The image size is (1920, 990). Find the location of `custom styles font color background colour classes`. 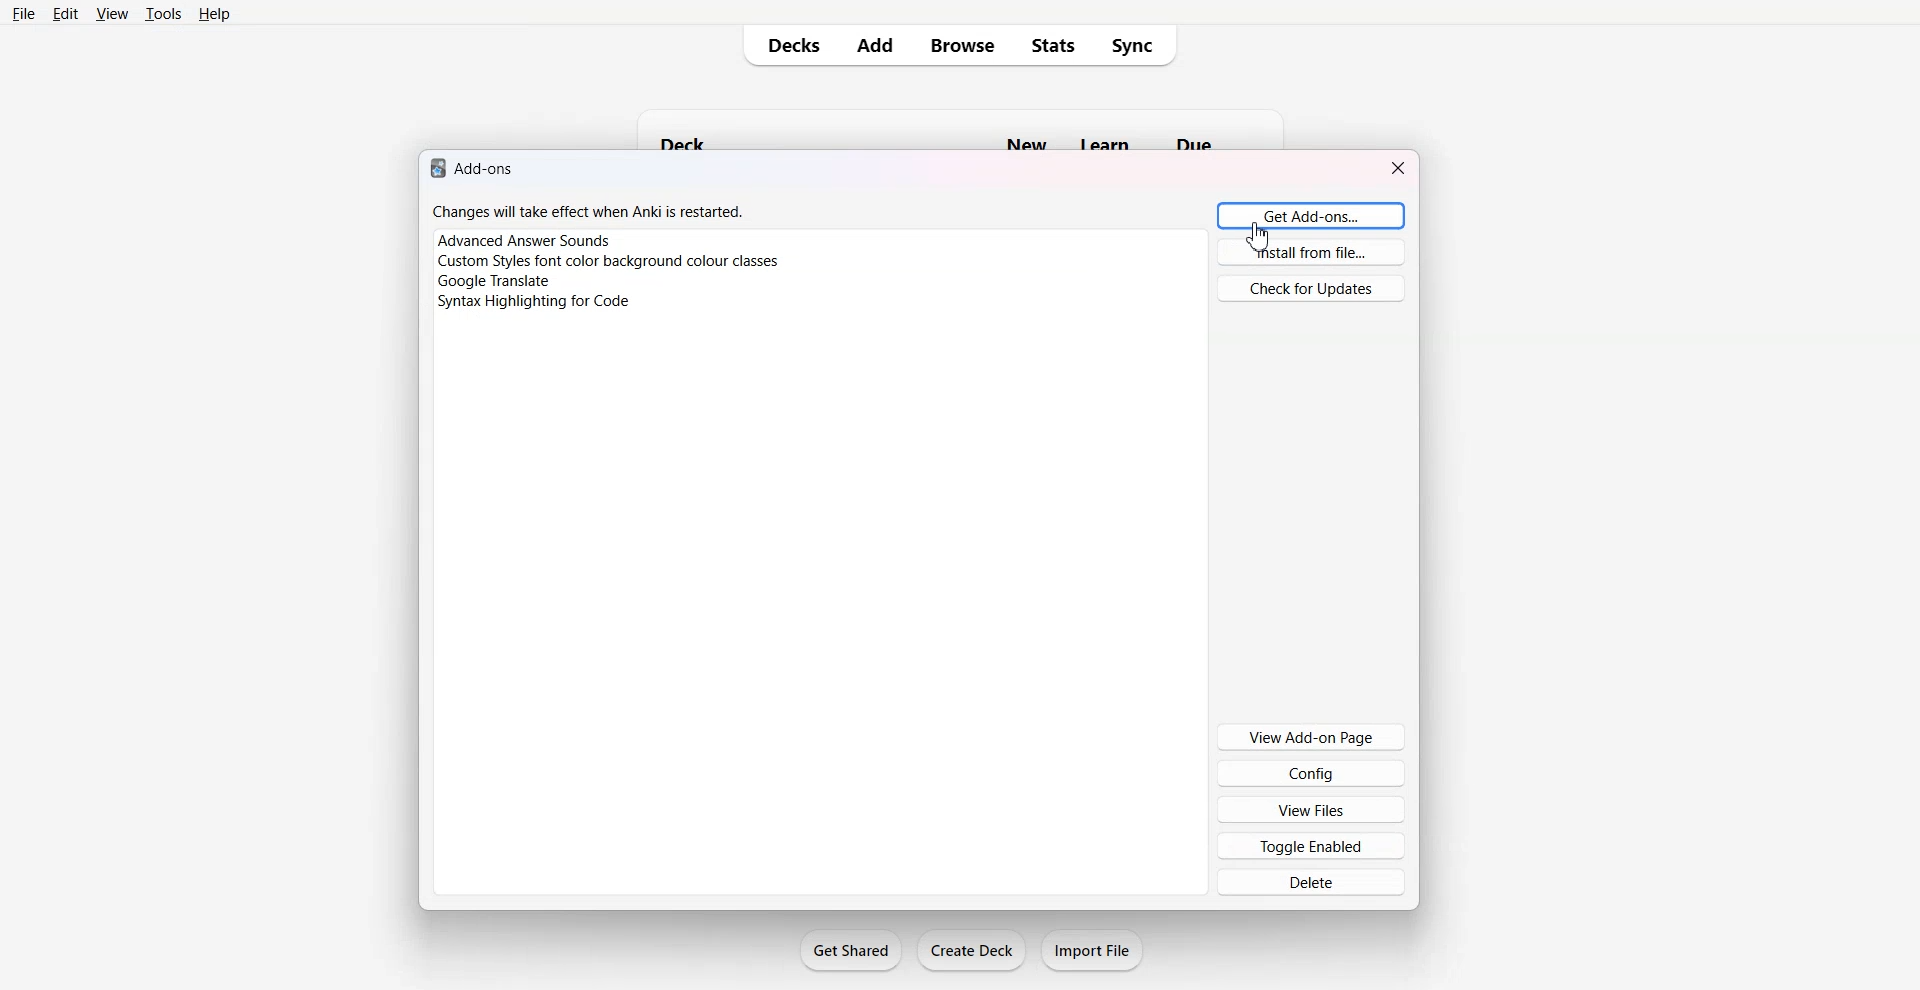

custom styles font color background colour classes is located at coordinates (610, 261).